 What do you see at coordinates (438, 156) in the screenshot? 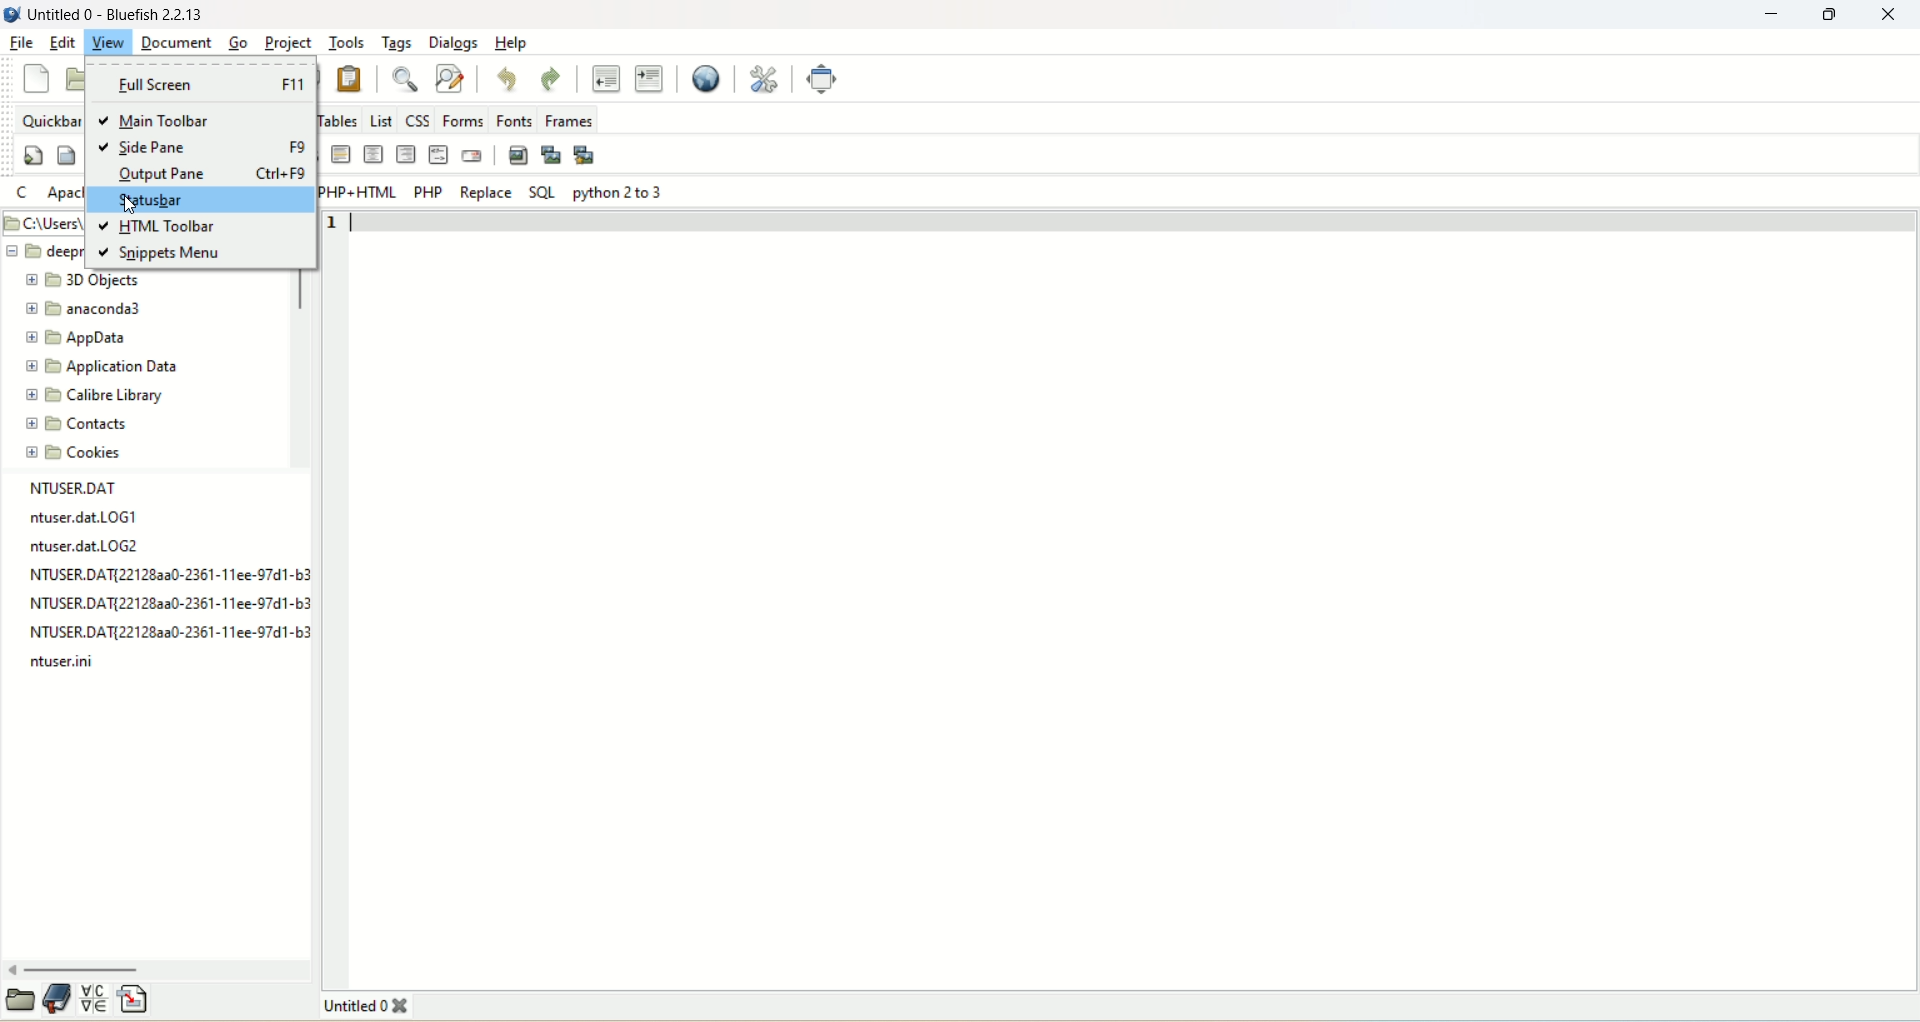
I see `HTML comment` at bounding box center [438, 156].